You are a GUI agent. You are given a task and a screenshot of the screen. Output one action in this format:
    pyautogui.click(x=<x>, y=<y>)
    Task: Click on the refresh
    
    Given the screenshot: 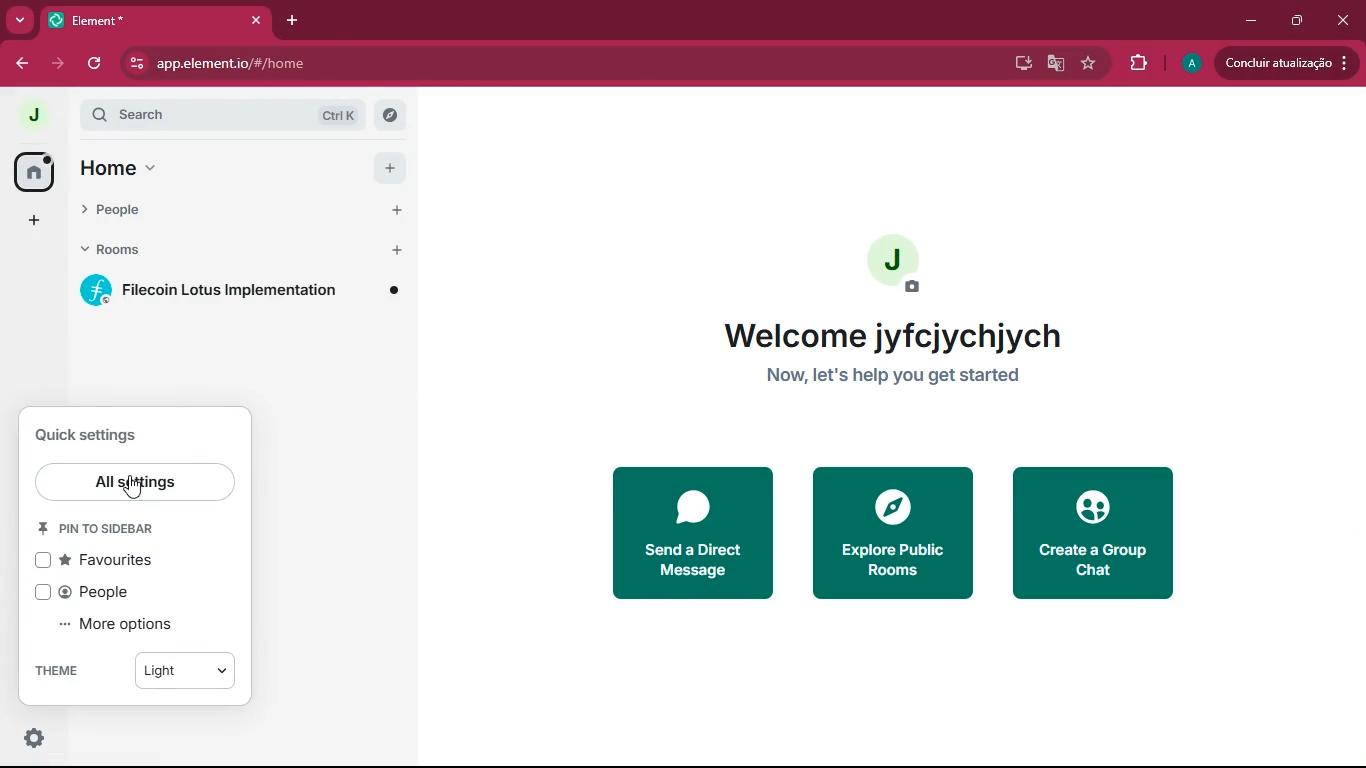 What is the action you would take?
    pyautogui.click(x=97, y=62)
    